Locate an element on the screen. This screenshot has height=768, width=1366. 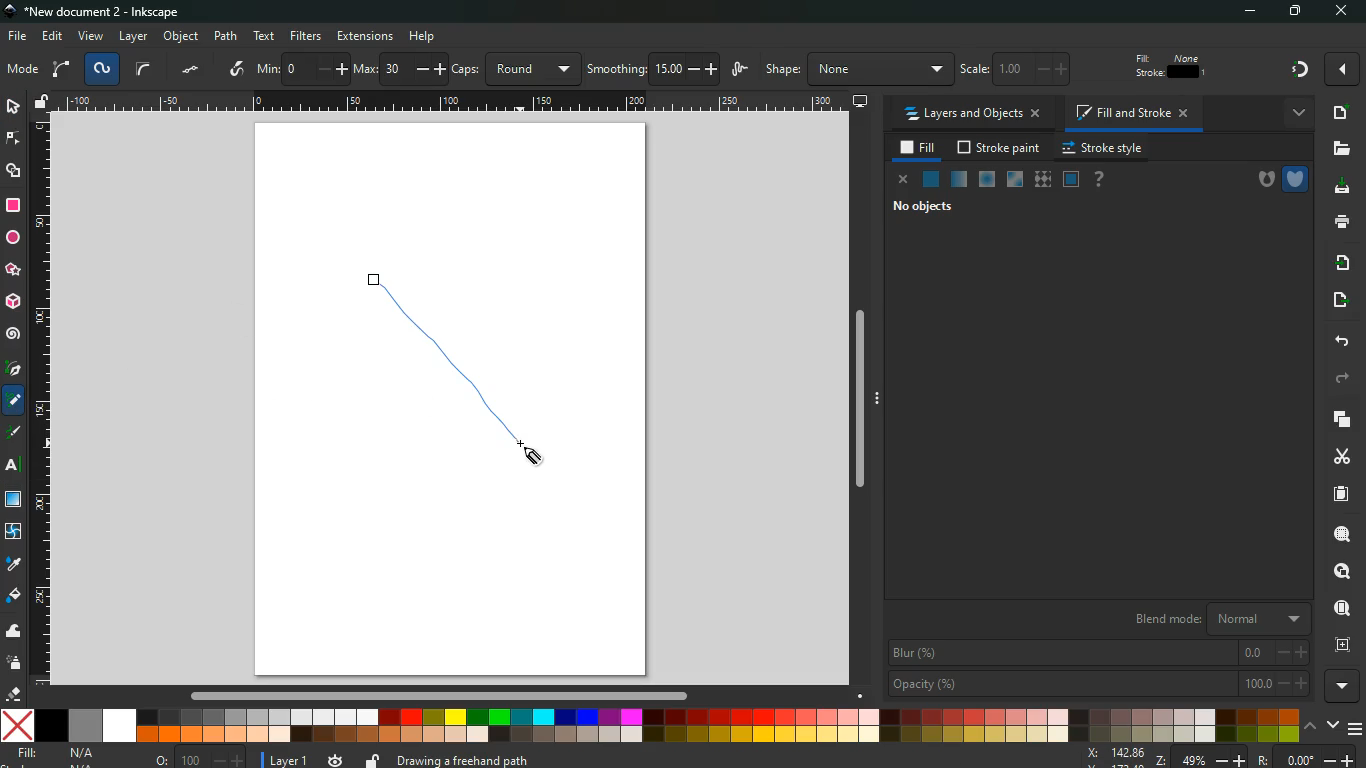
frame is located at coordinates (1071, 179).